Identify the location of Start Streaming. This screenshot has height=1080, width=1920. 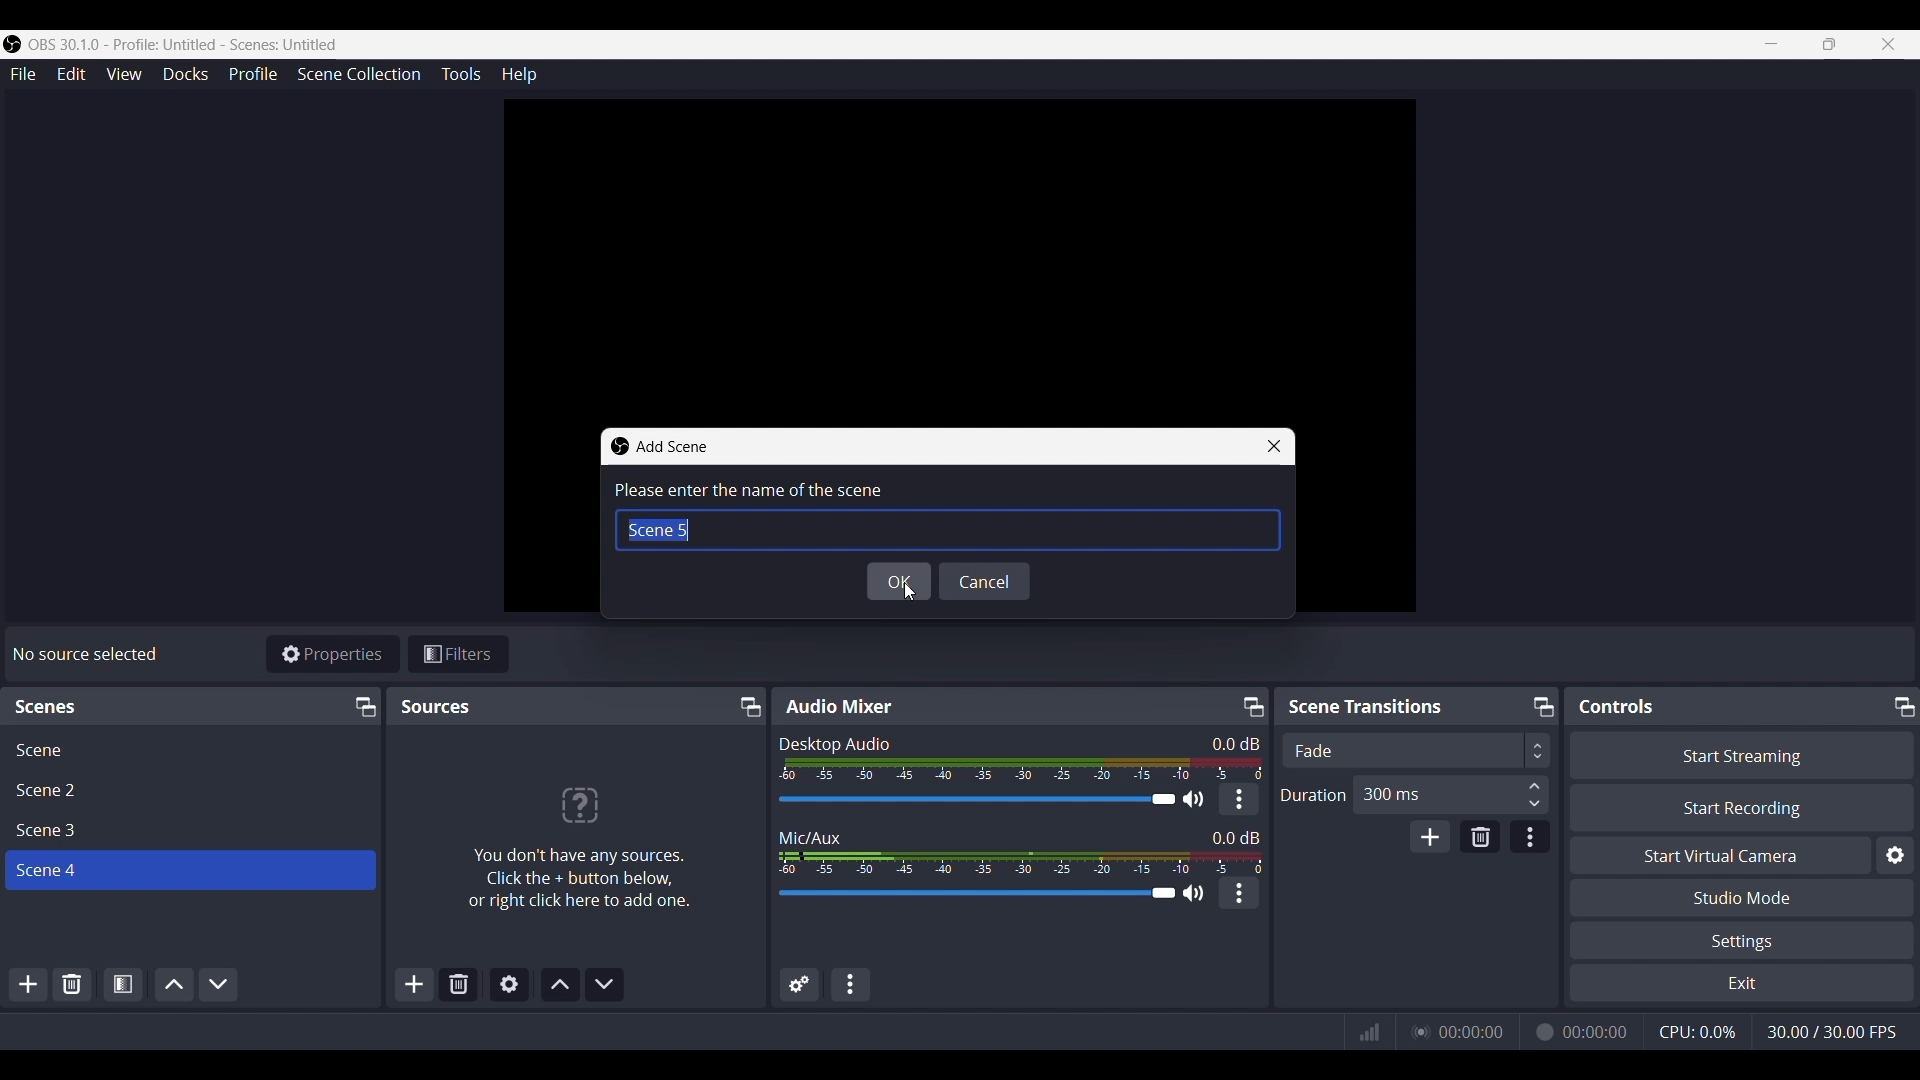
(1740, 754).